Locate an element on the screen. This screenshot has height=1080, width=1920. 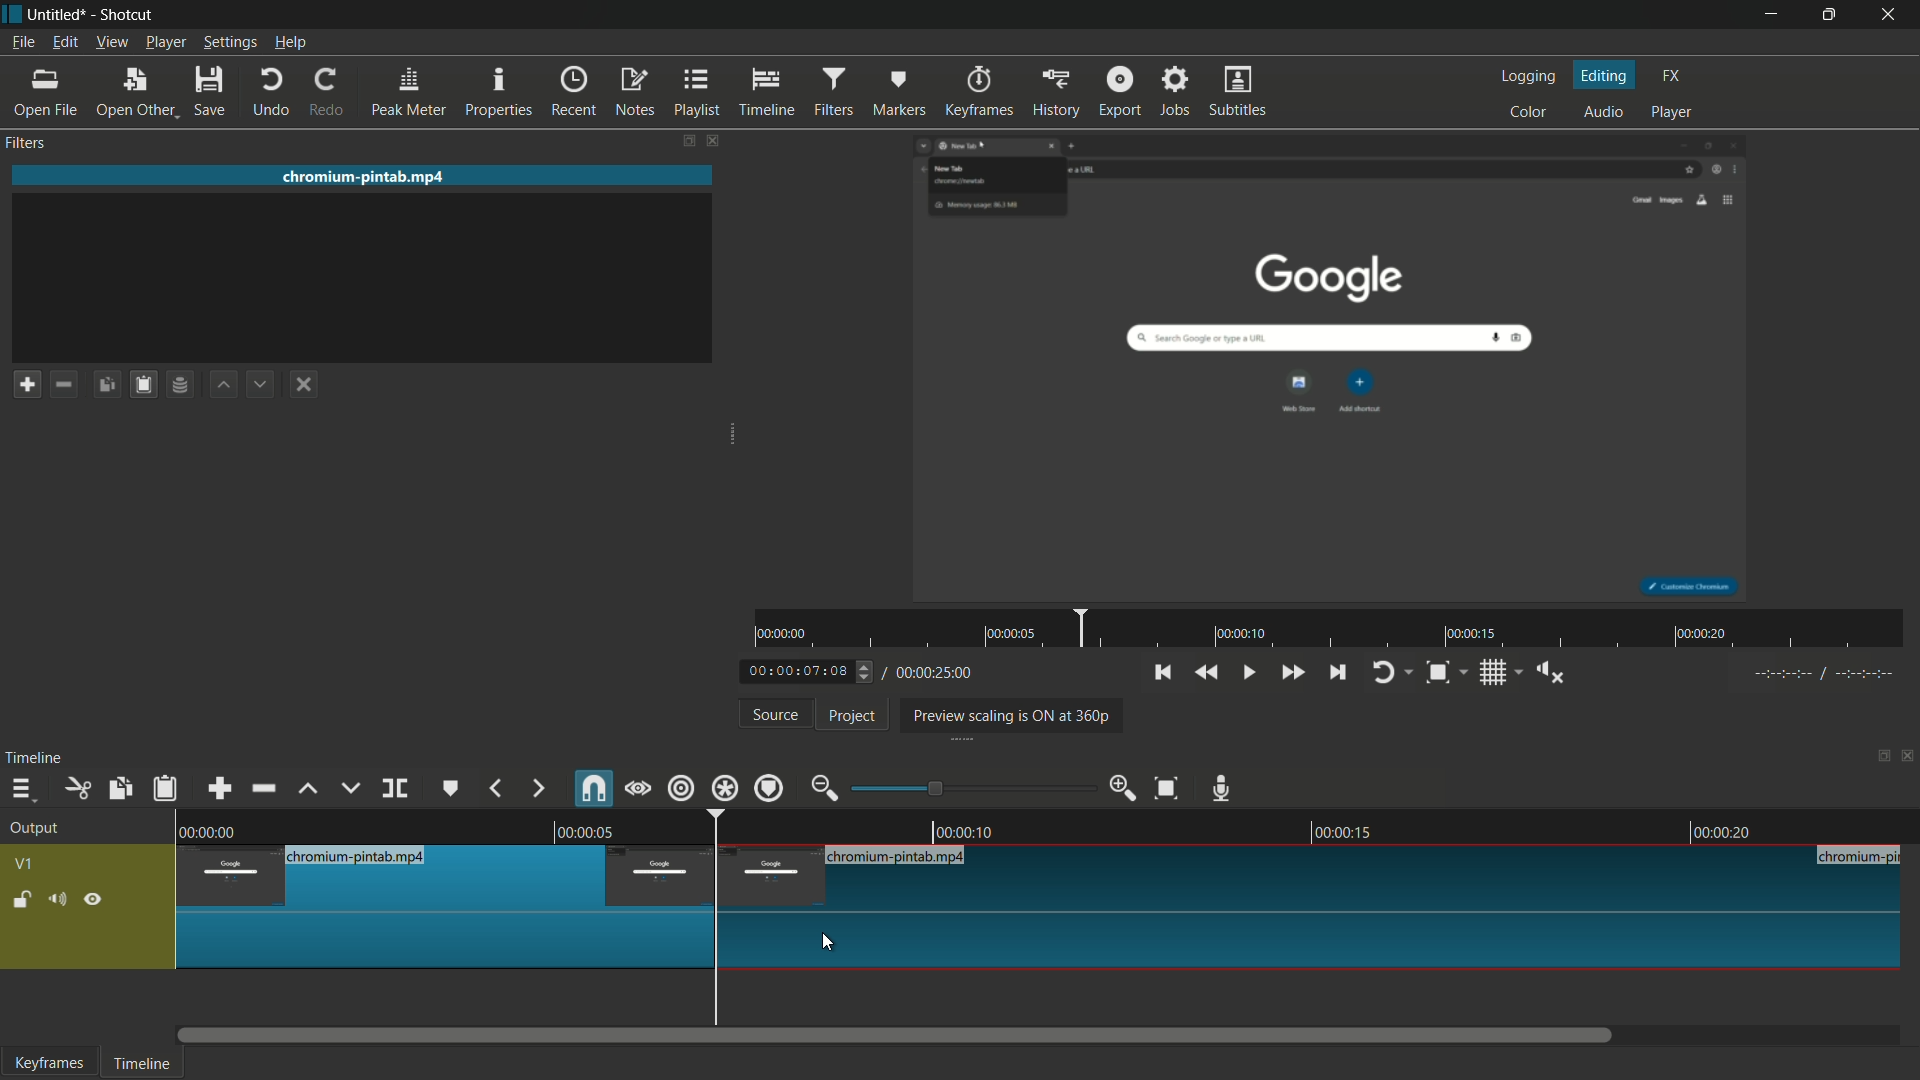
peak meter is located at coordinates (408, 93).